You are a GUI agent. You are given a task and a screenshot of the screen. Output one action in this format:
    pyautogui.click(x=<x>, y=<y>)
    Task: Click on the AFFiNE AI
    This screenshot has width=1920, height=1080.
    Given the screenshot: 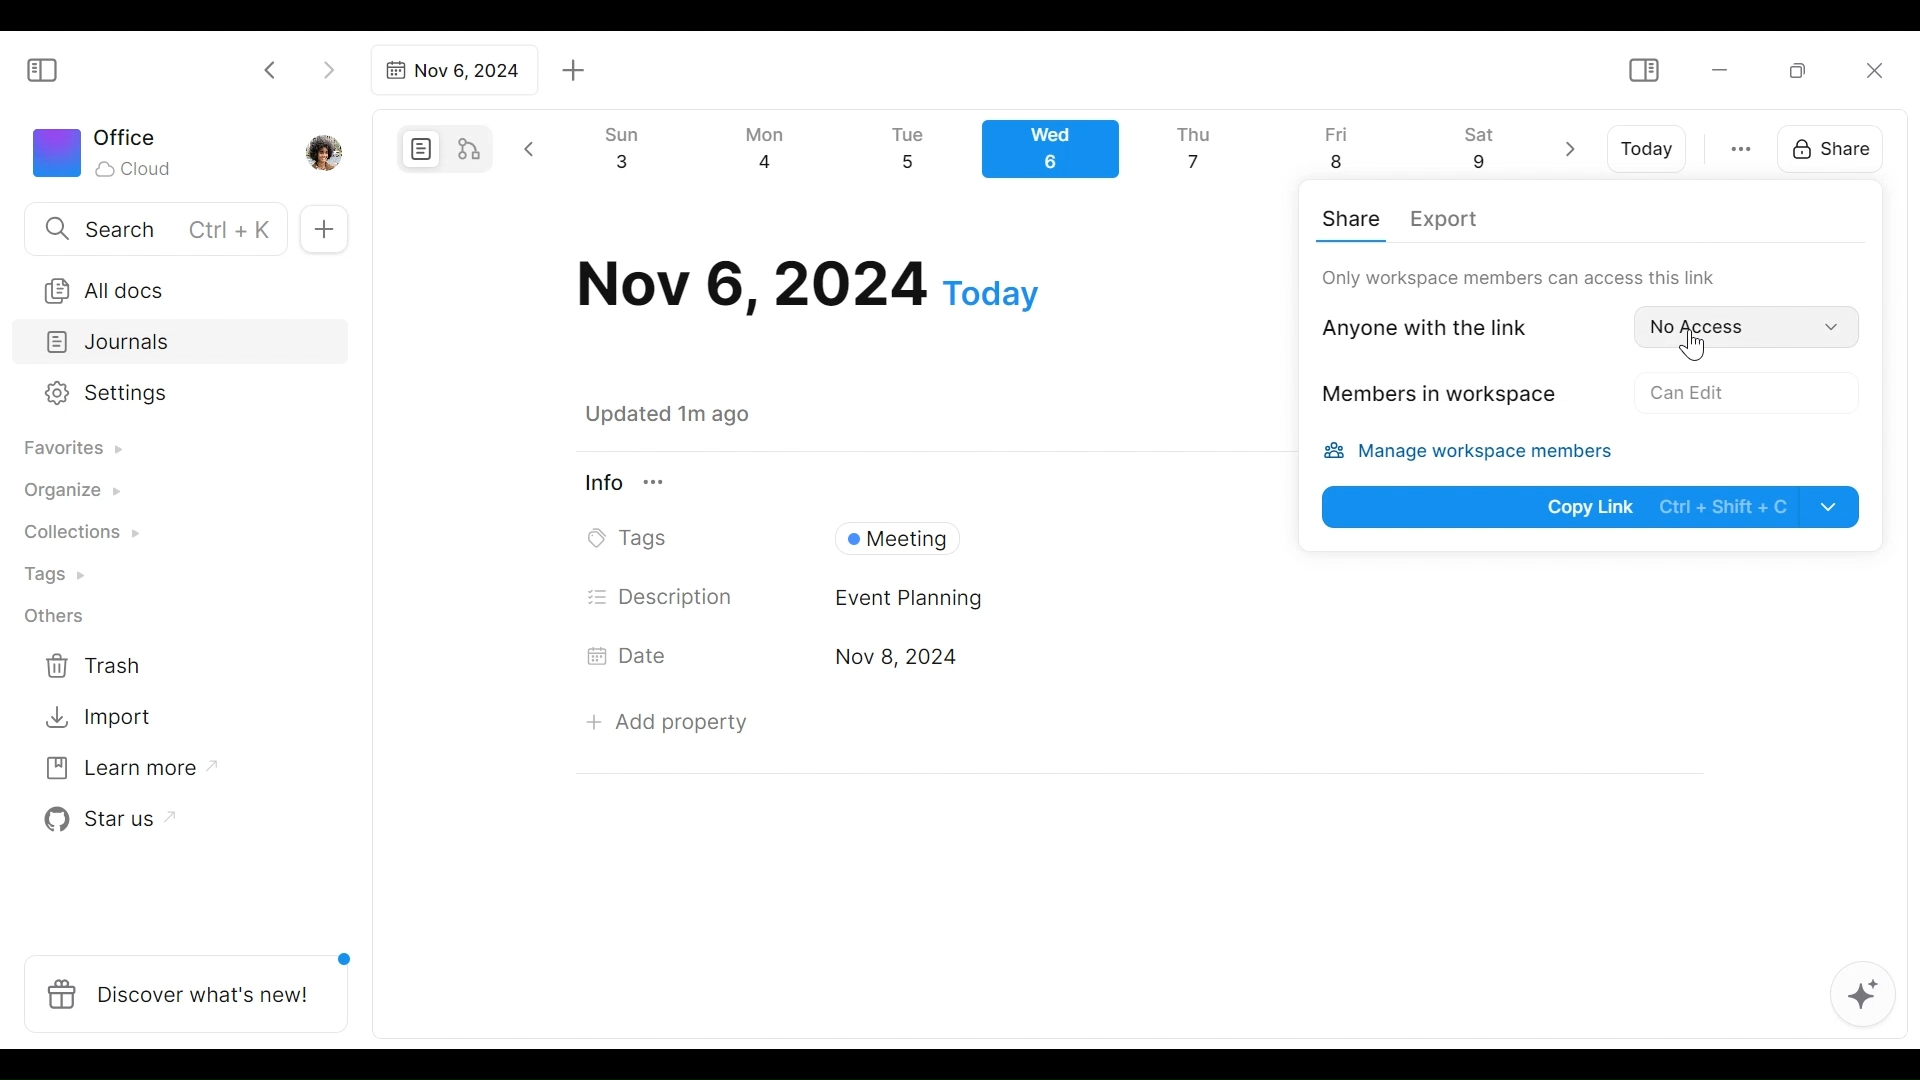 What is the action you would take?
    pyautogui.click(x=1863, y=997)
    